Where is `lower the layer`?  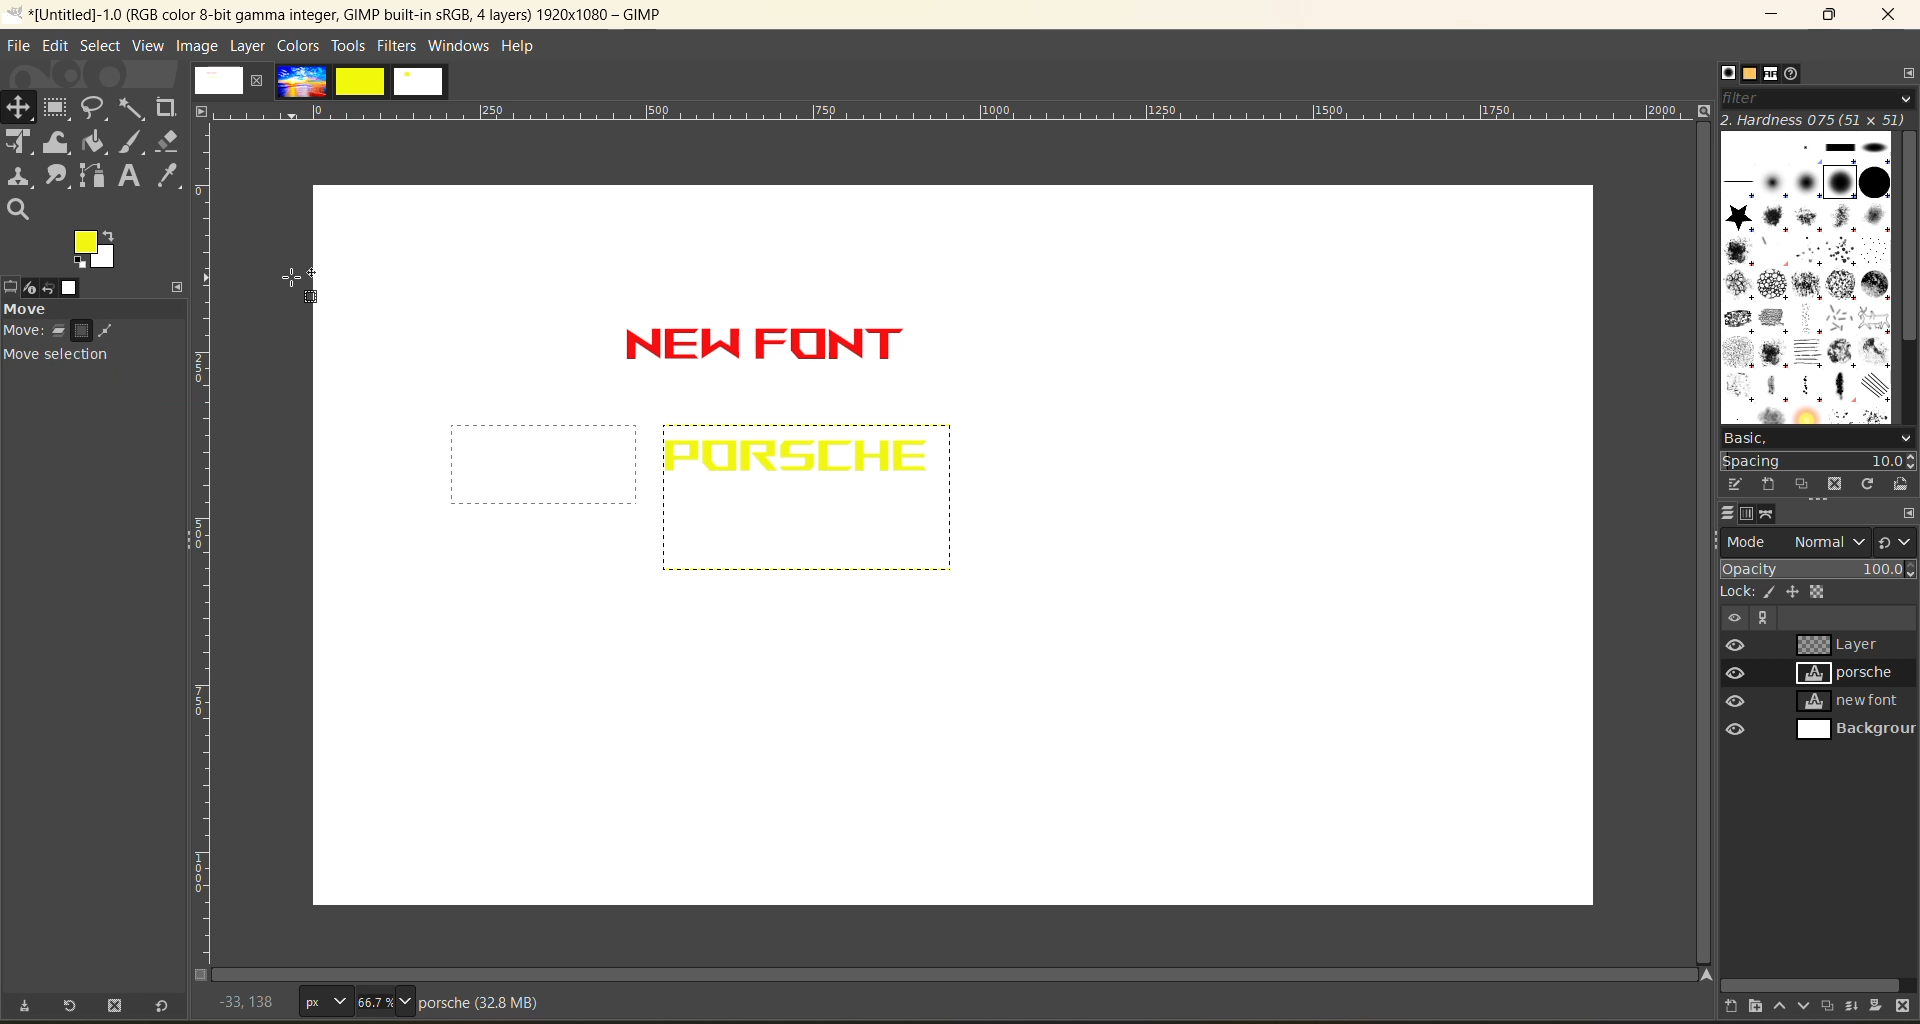
lower the layer is located at coordinates (1803, 1004).